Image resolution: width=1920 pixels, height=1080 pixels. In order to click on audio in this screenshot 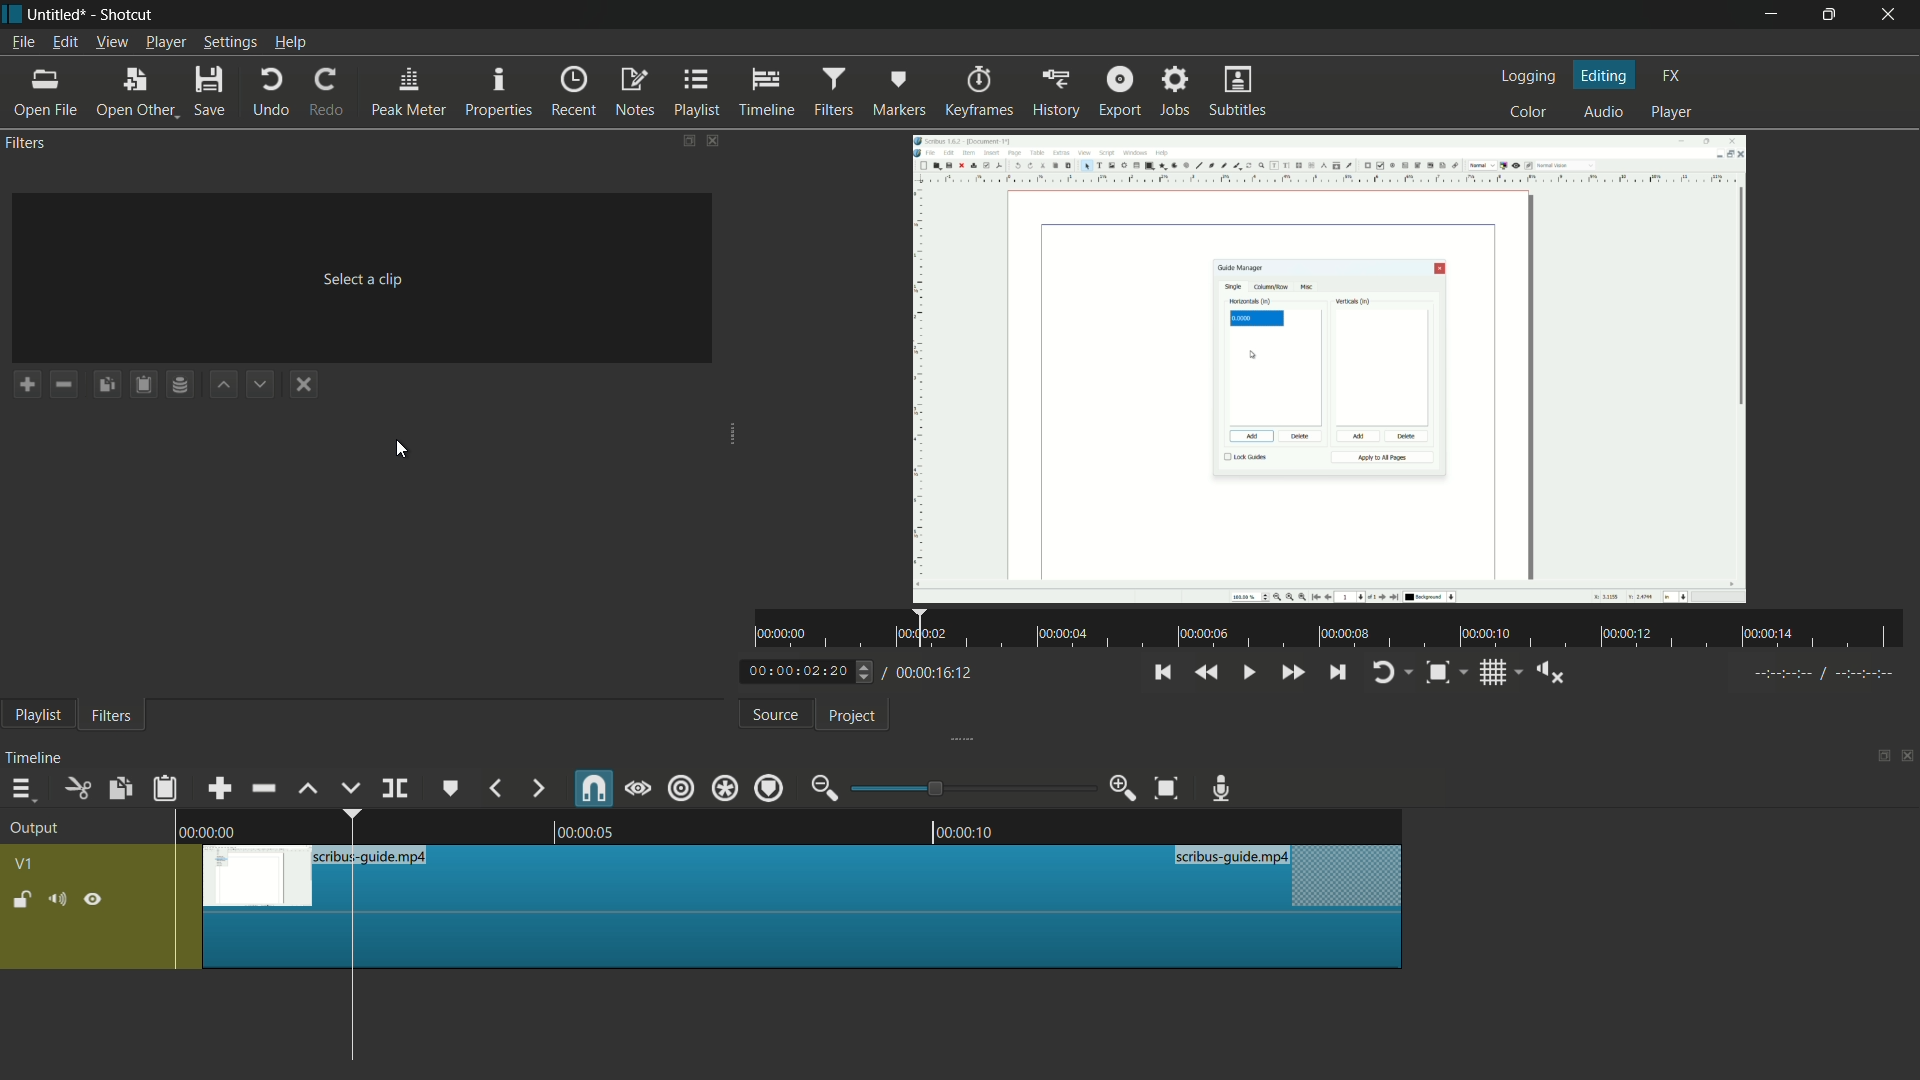, I will do `click(1603, 113)`.